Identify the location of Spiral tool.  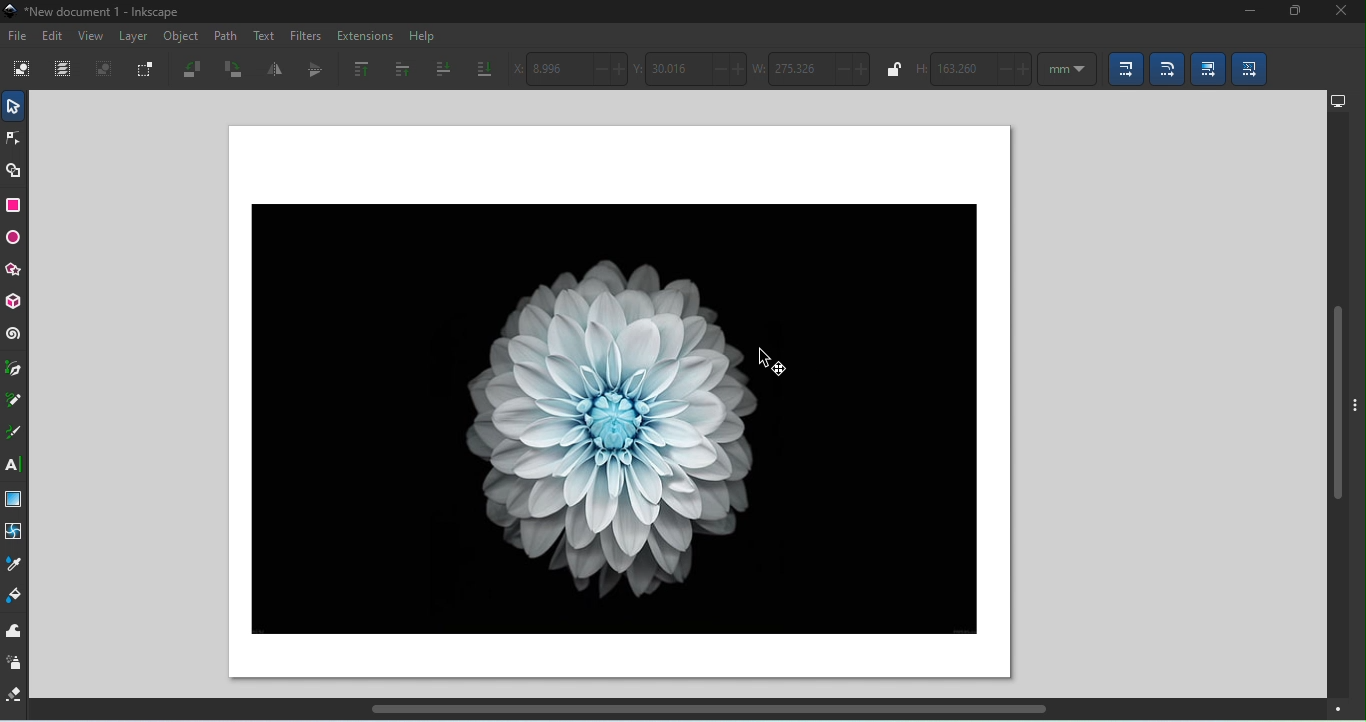
(13, 336).